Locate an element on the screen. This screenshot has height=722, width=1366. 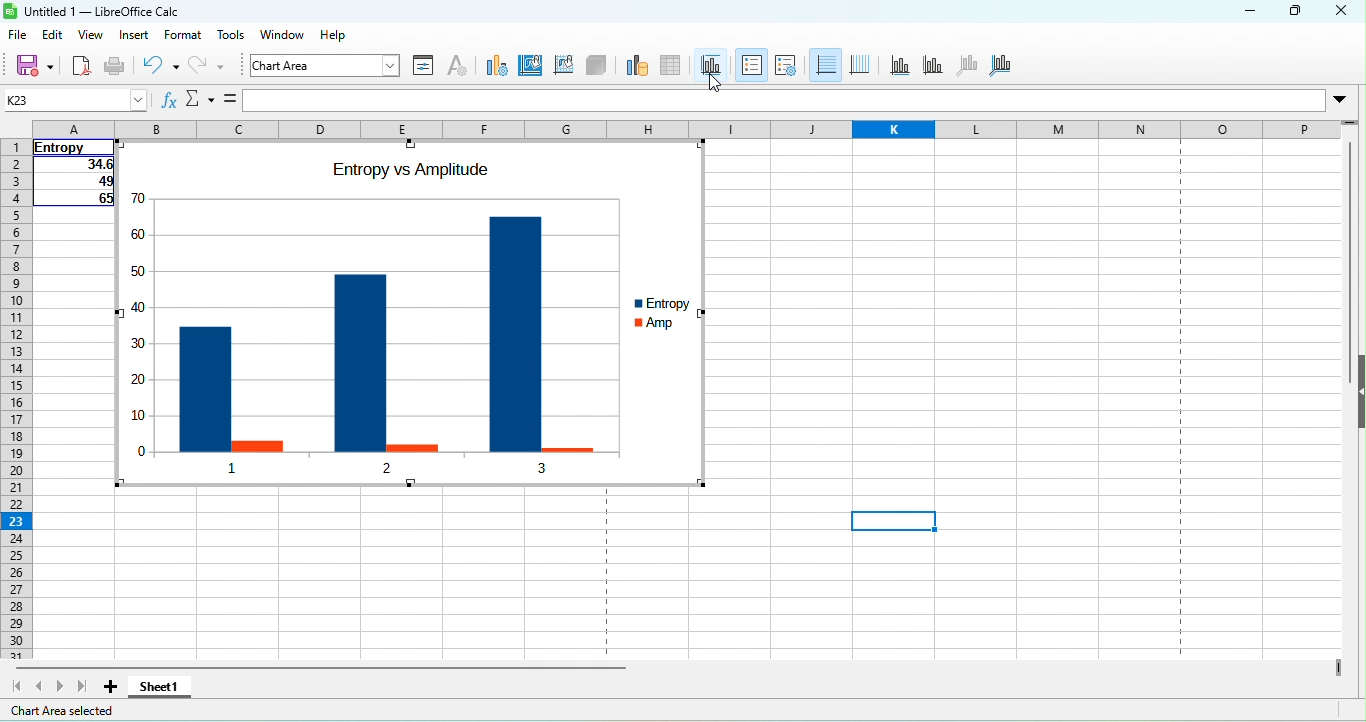
undo is located at coordinates (162, 68).